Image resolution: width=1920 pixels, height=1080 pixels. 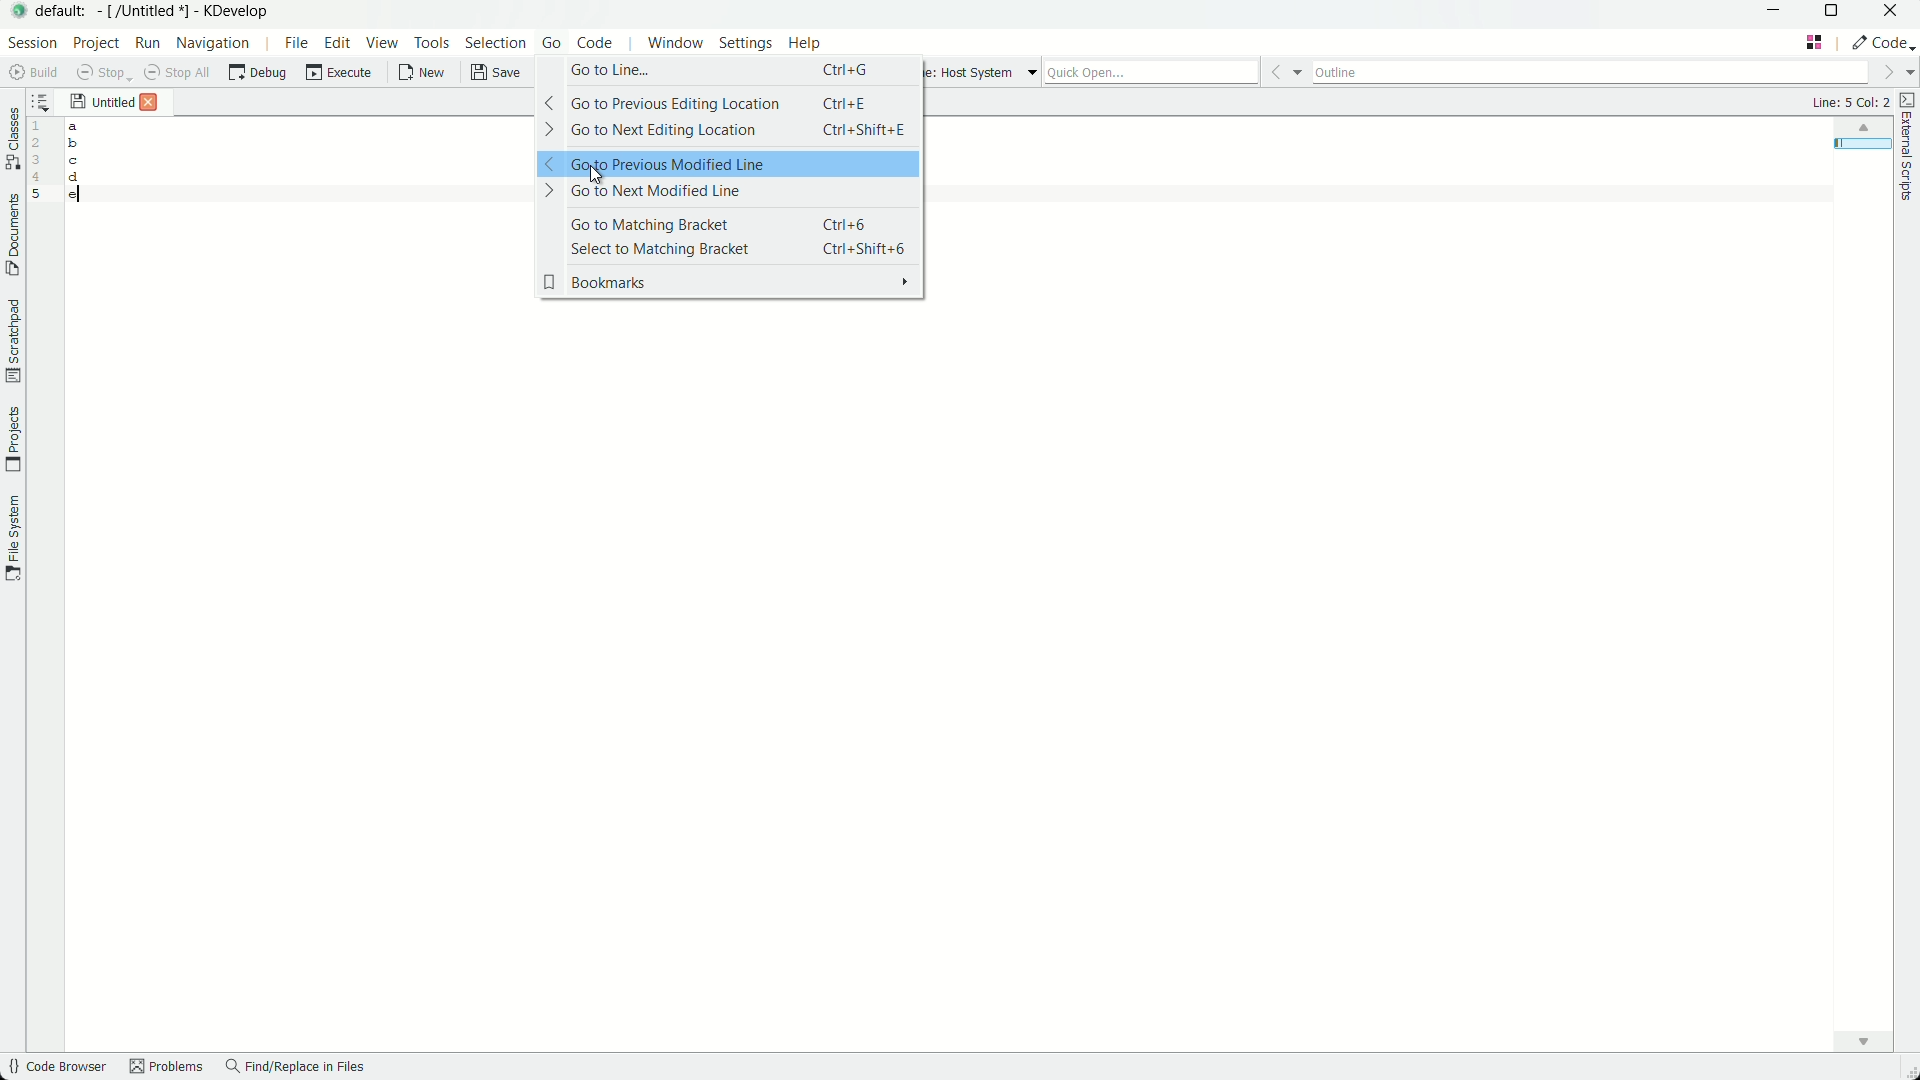 What do you see at coordinates (728, 163) in the screenshot?
I see `go to previous modified line` at bounding box center [728, 163].